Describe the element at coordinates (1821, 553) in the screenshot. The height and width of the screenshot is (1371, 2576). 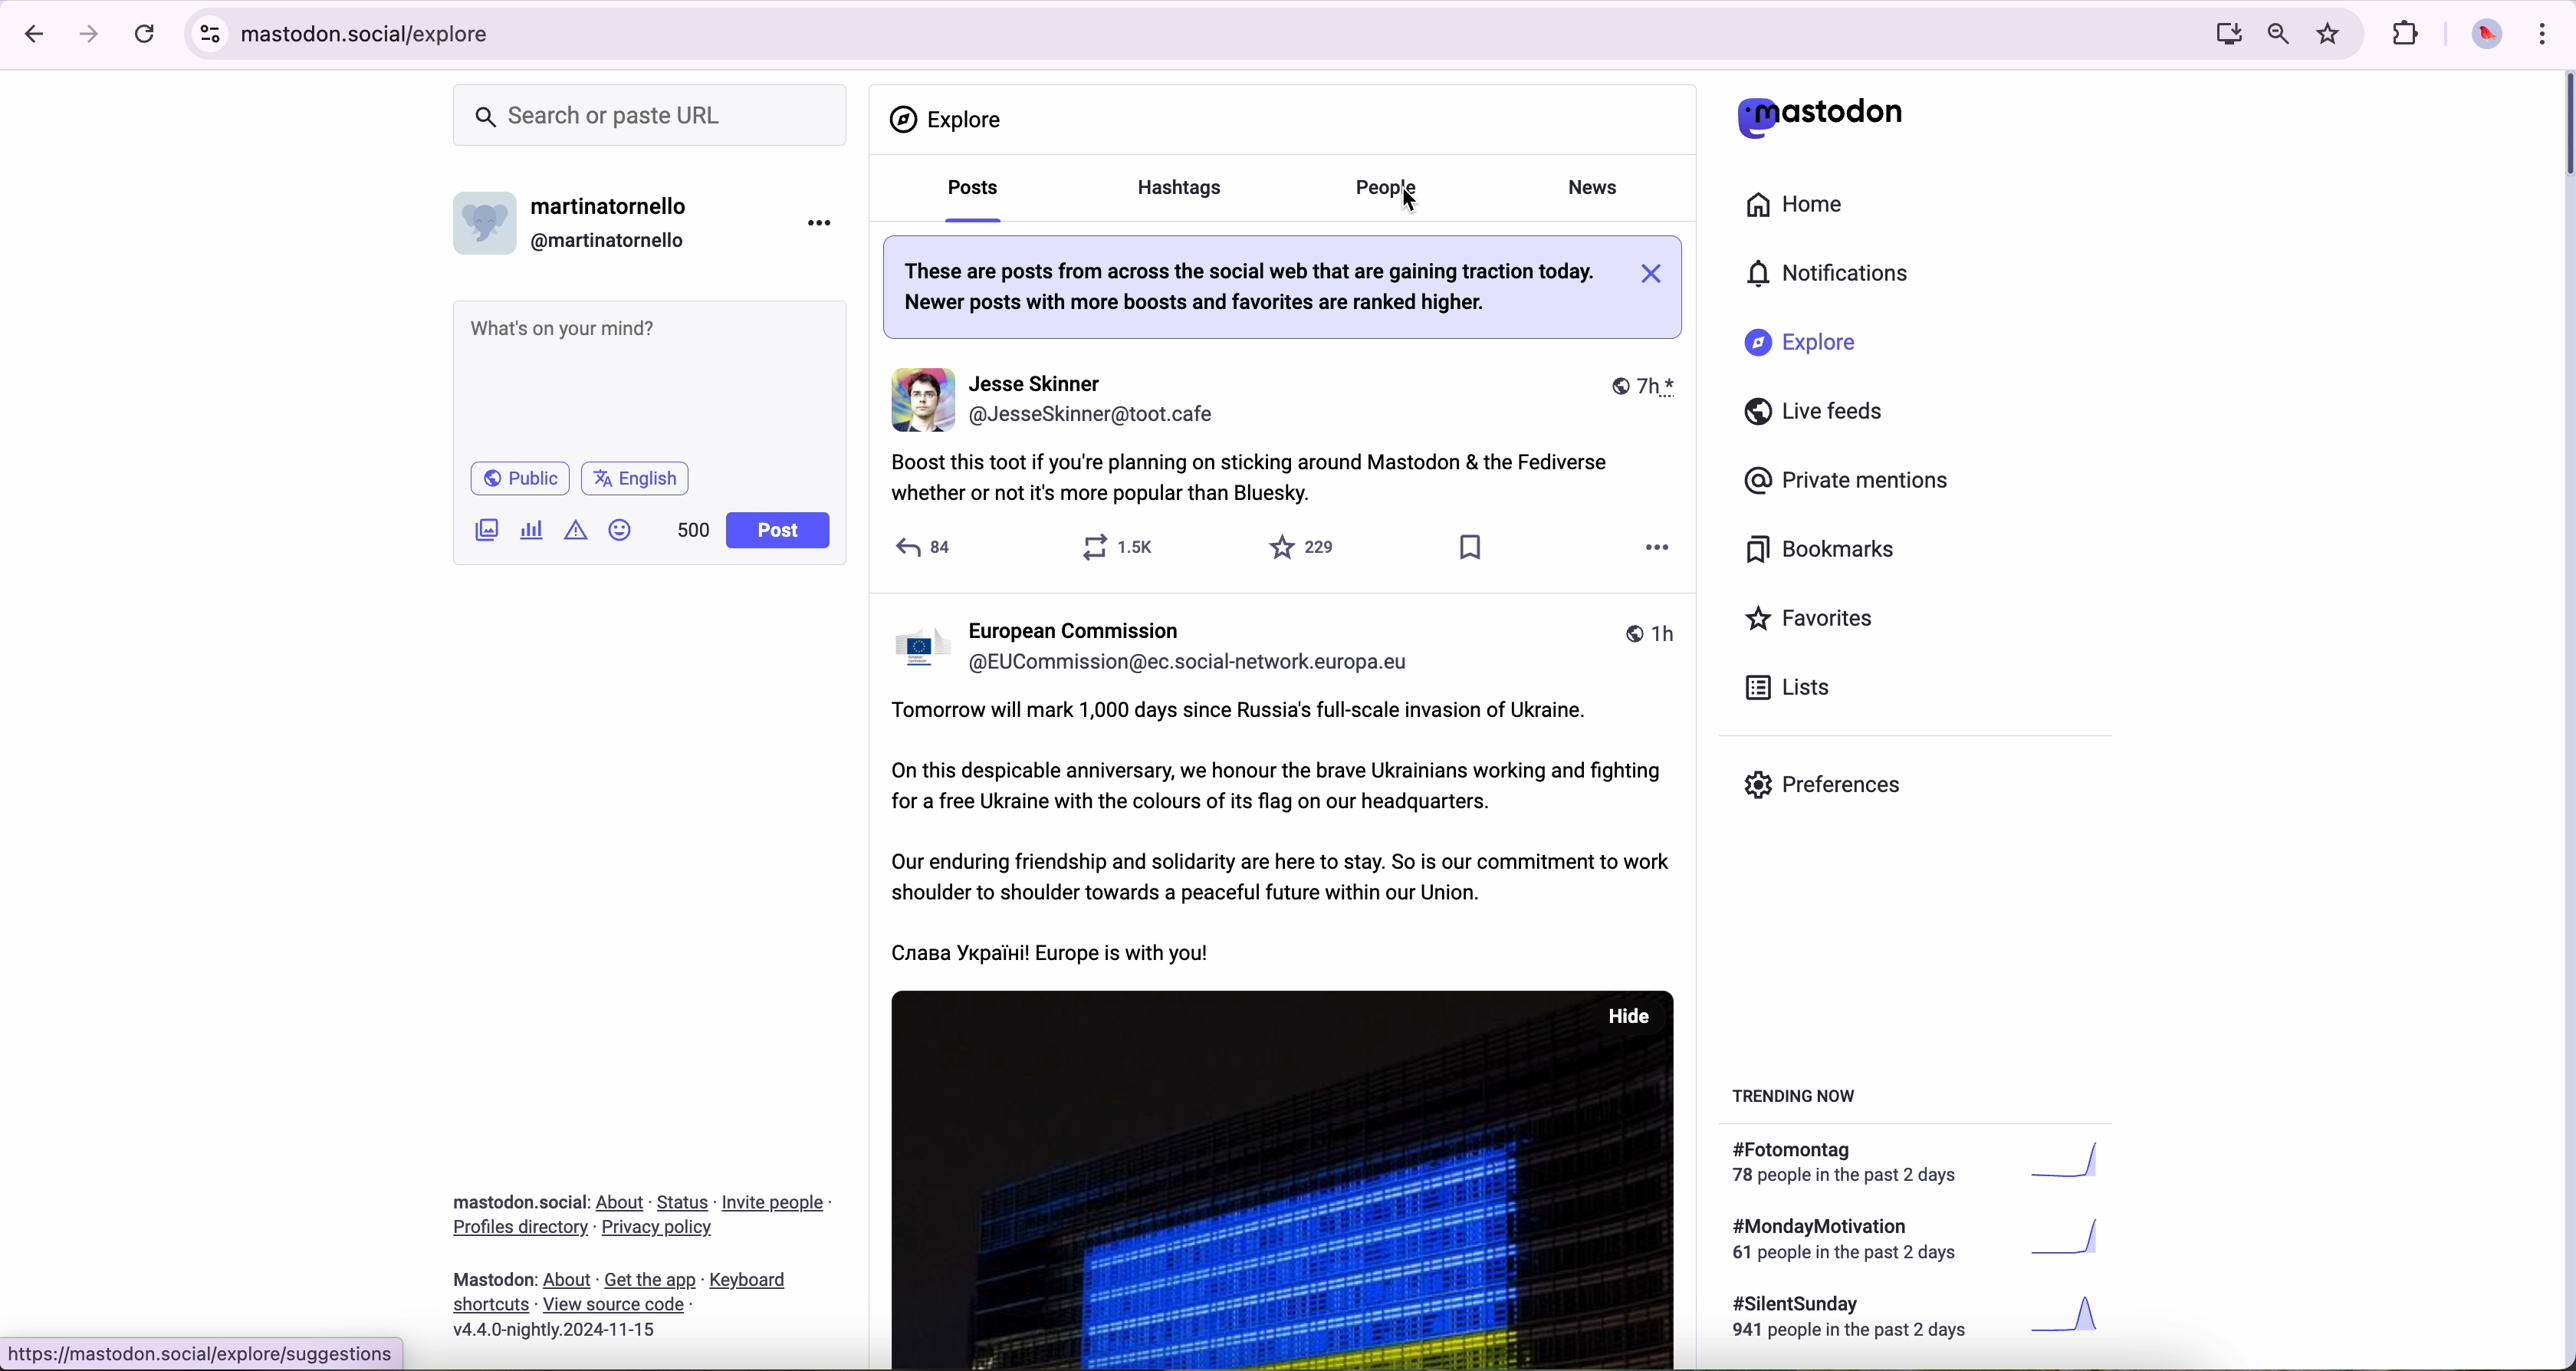
I see `bookmarks` at that location.